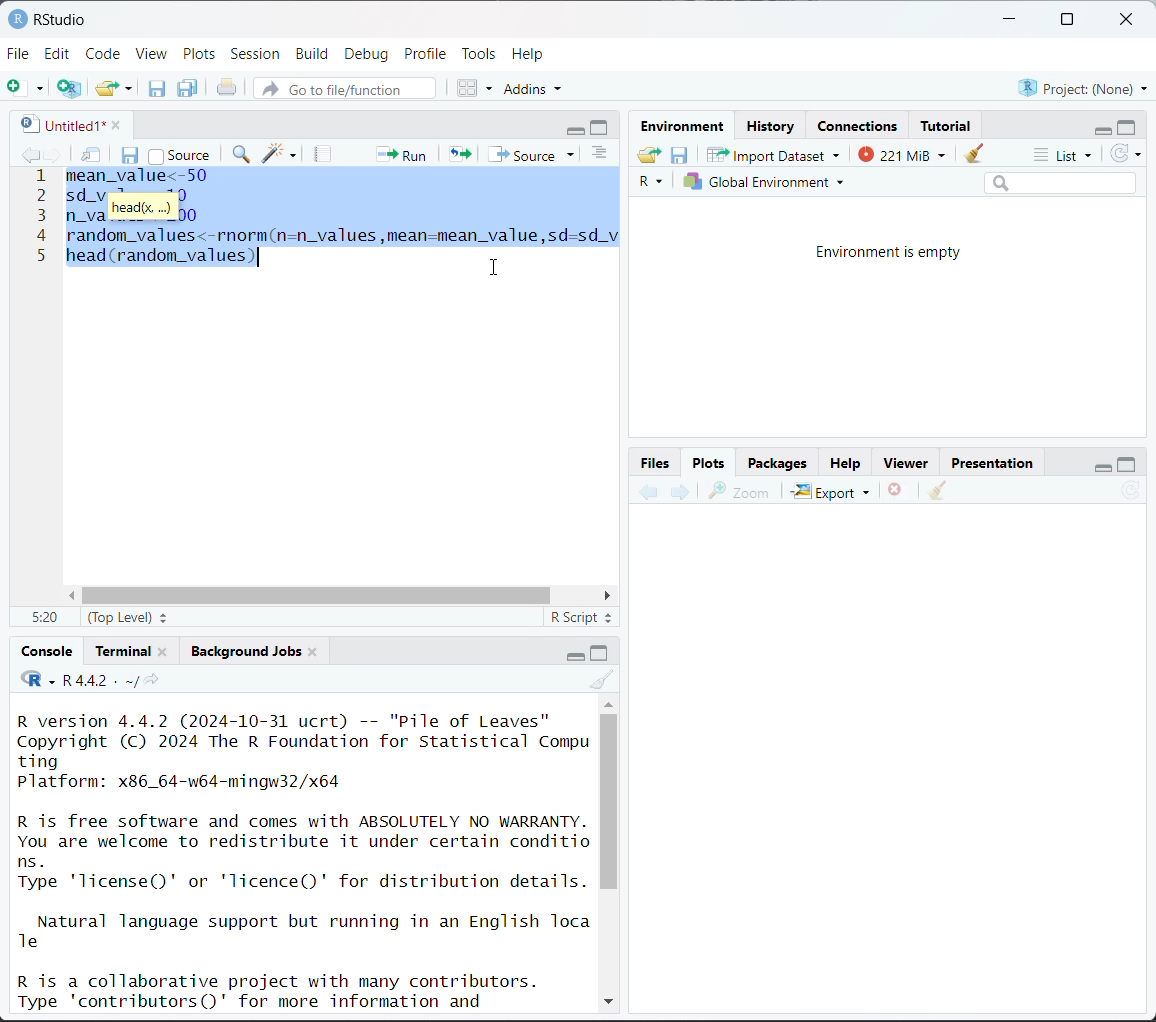  I want to click on save workspace as, so click(680, 156).